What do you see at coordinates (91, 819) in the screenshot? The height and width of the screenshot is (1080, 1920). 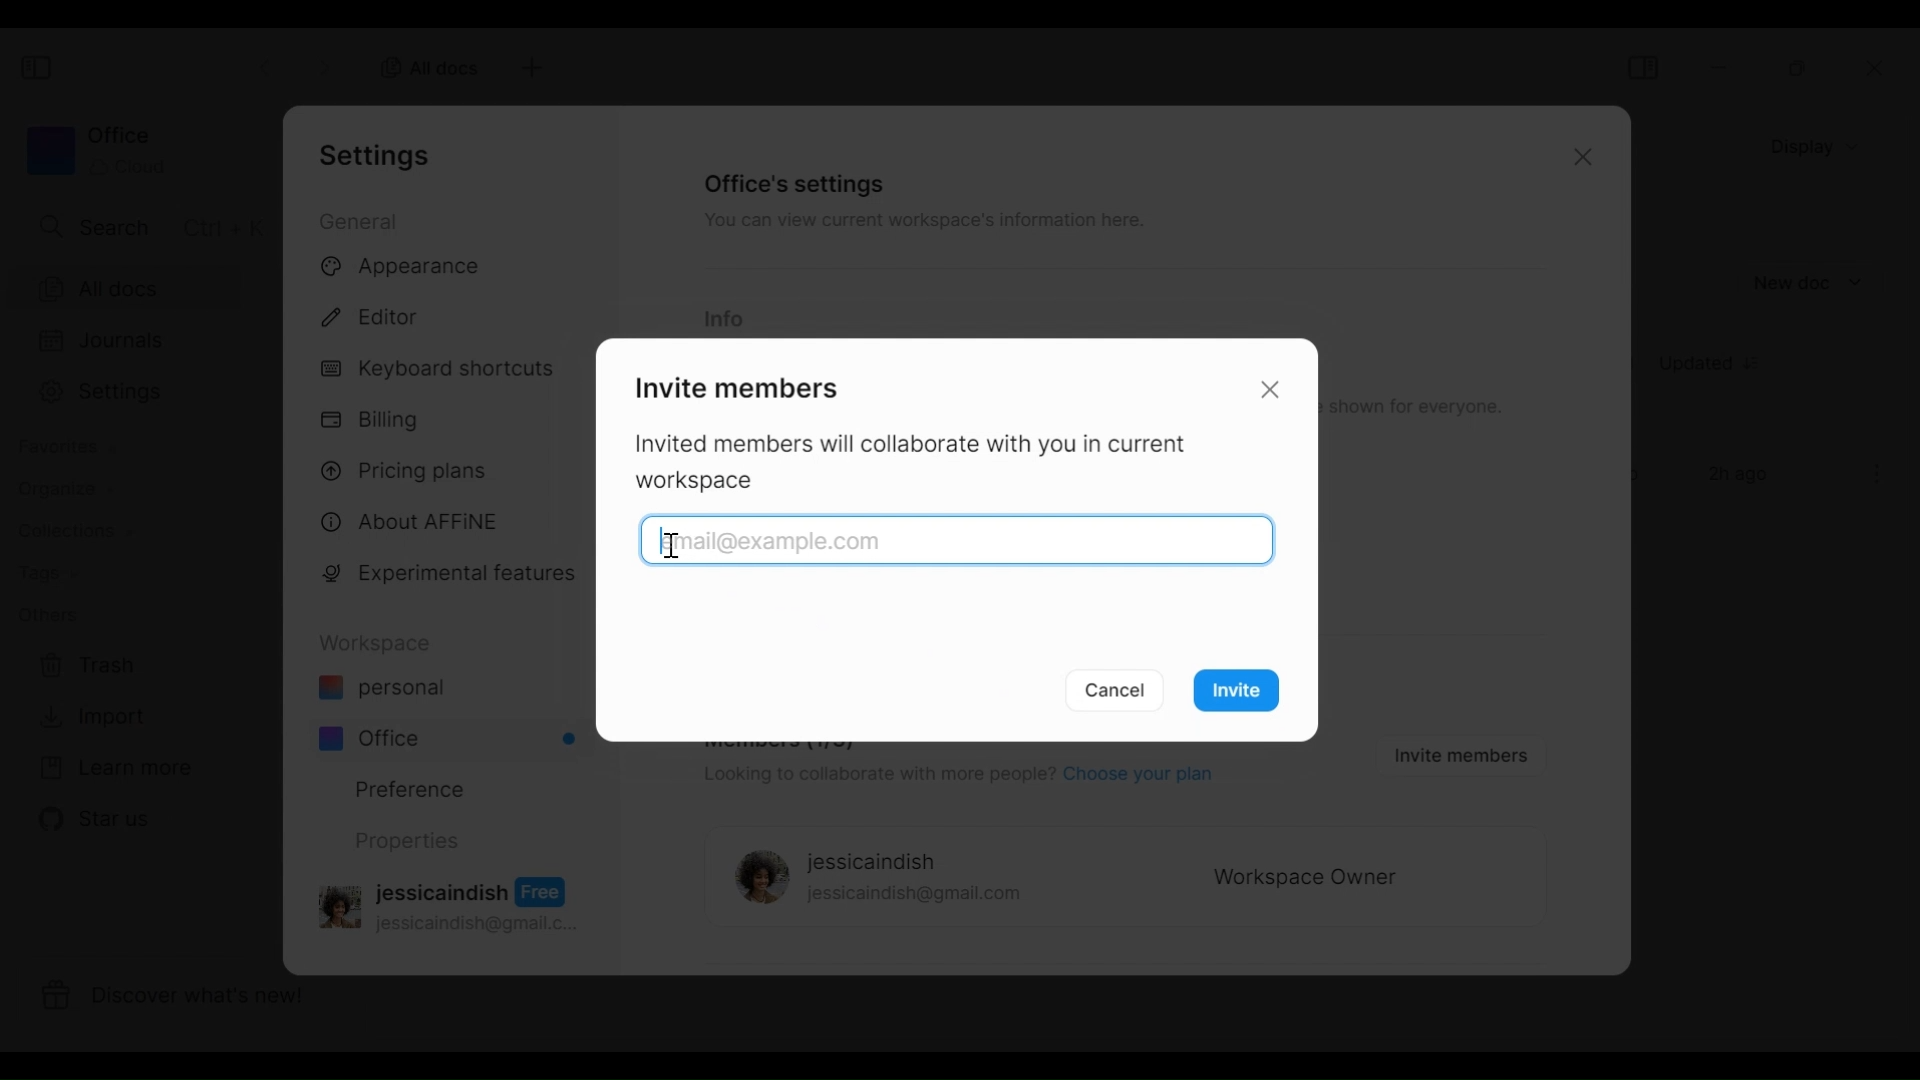 I see `Star us` at bounding box center [91, 819].